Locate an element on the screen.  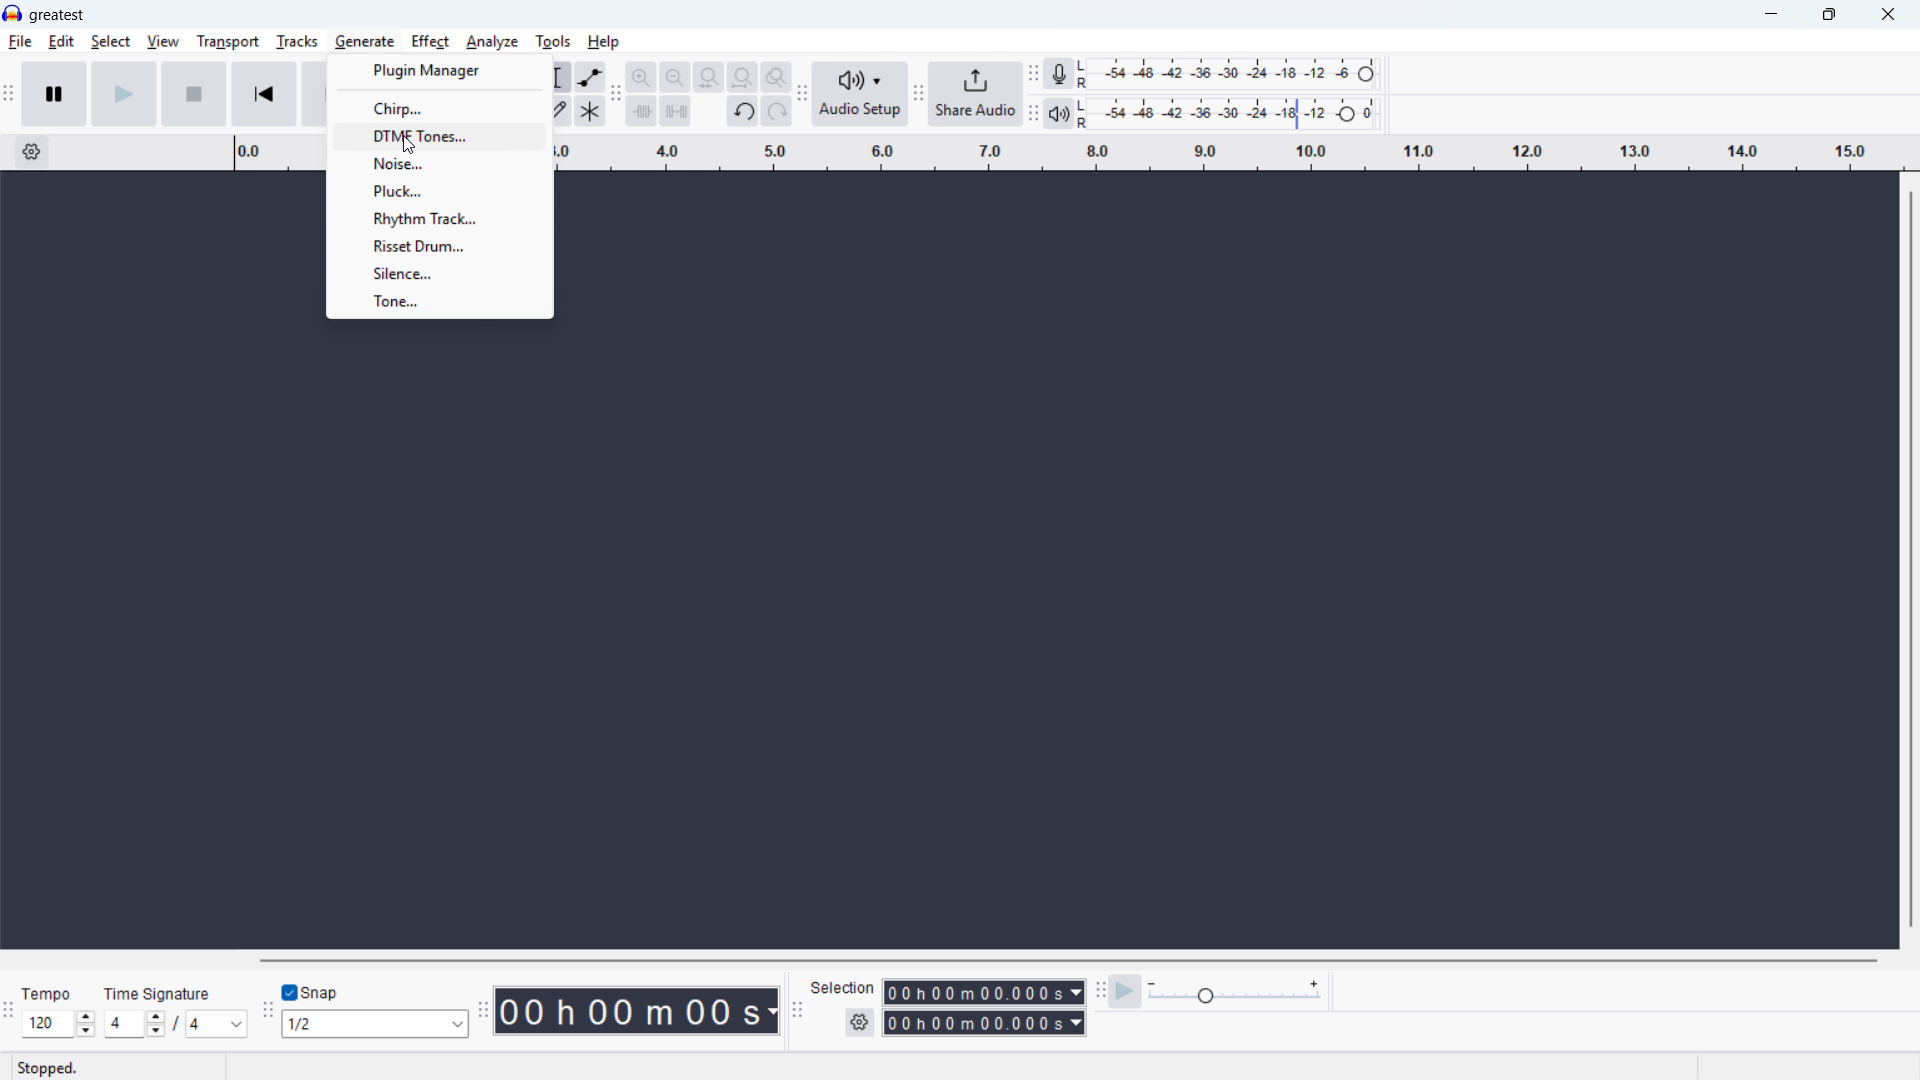
Play at speed  is located at coordinates (1126, 992).